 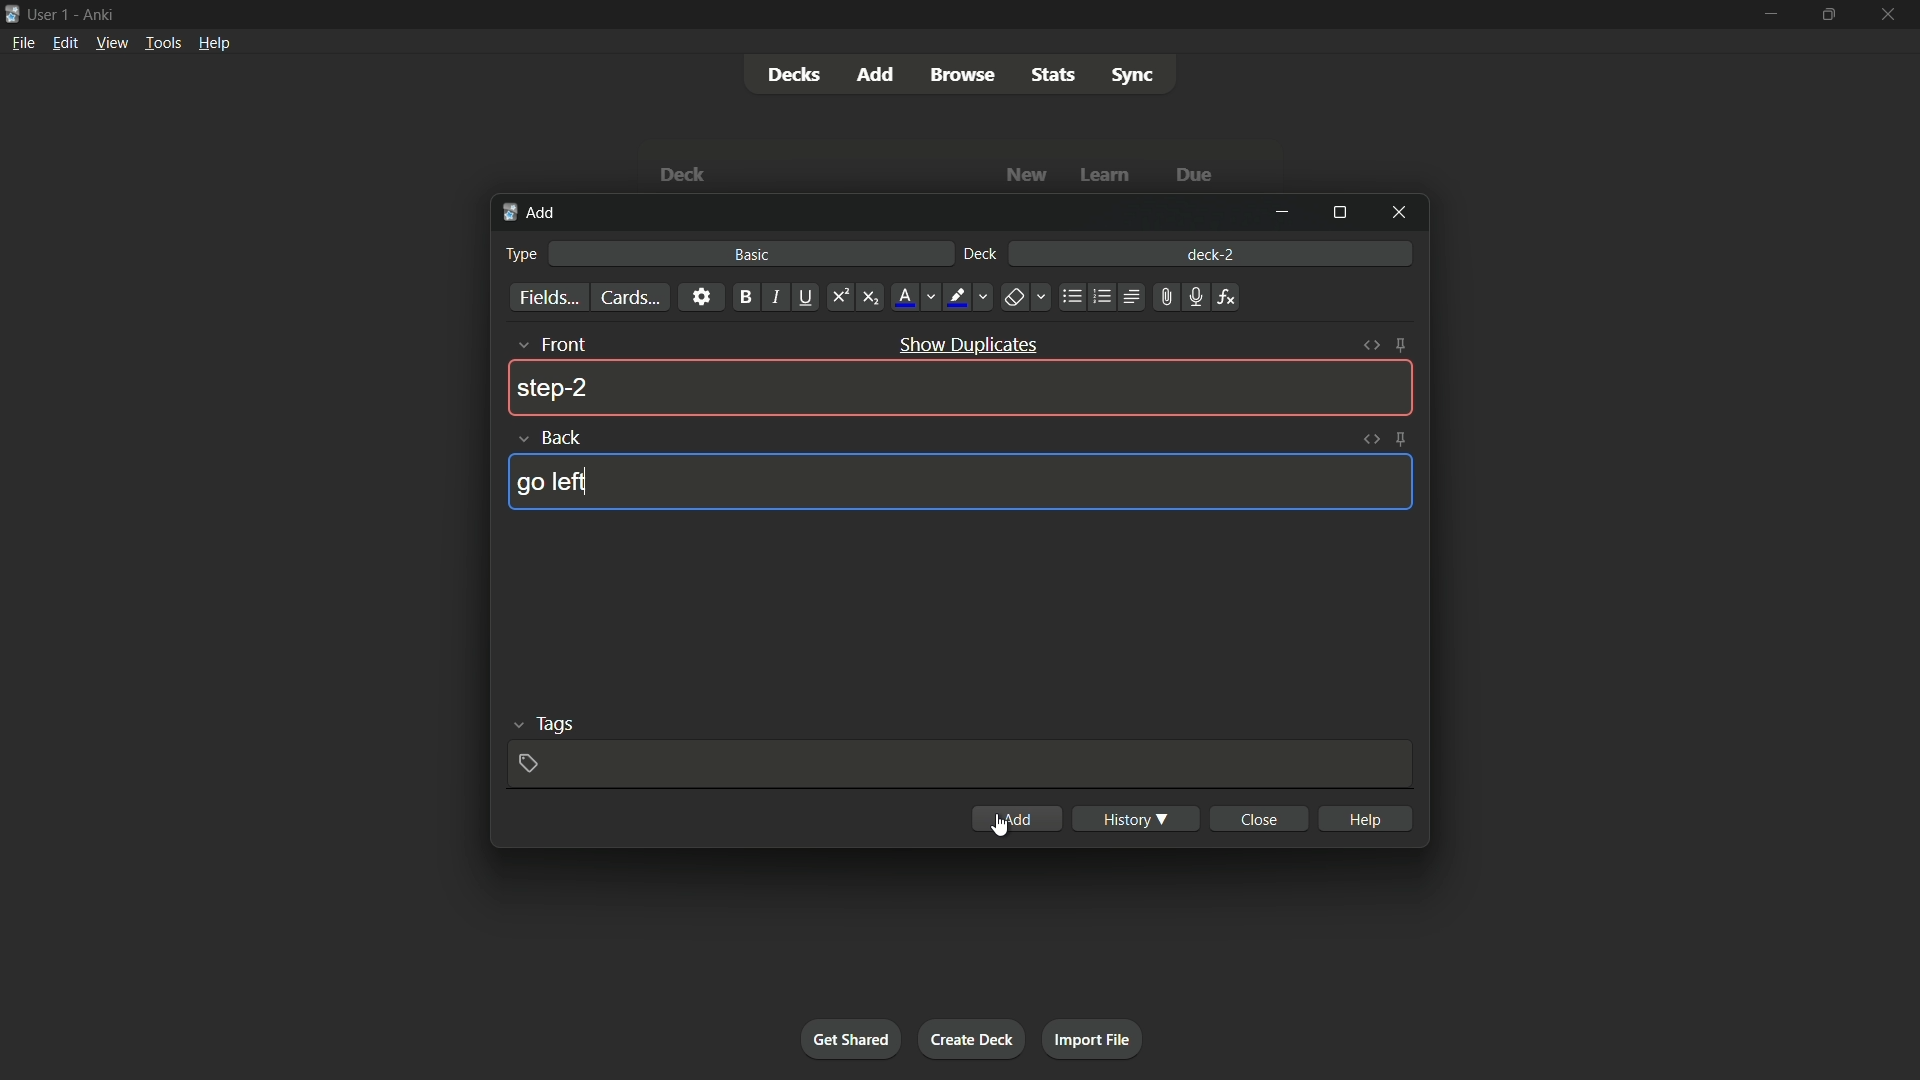 What do you see at coordinates (1108, 175) in the screenshot?
I see `learn` at bounding box center [1108, 175].